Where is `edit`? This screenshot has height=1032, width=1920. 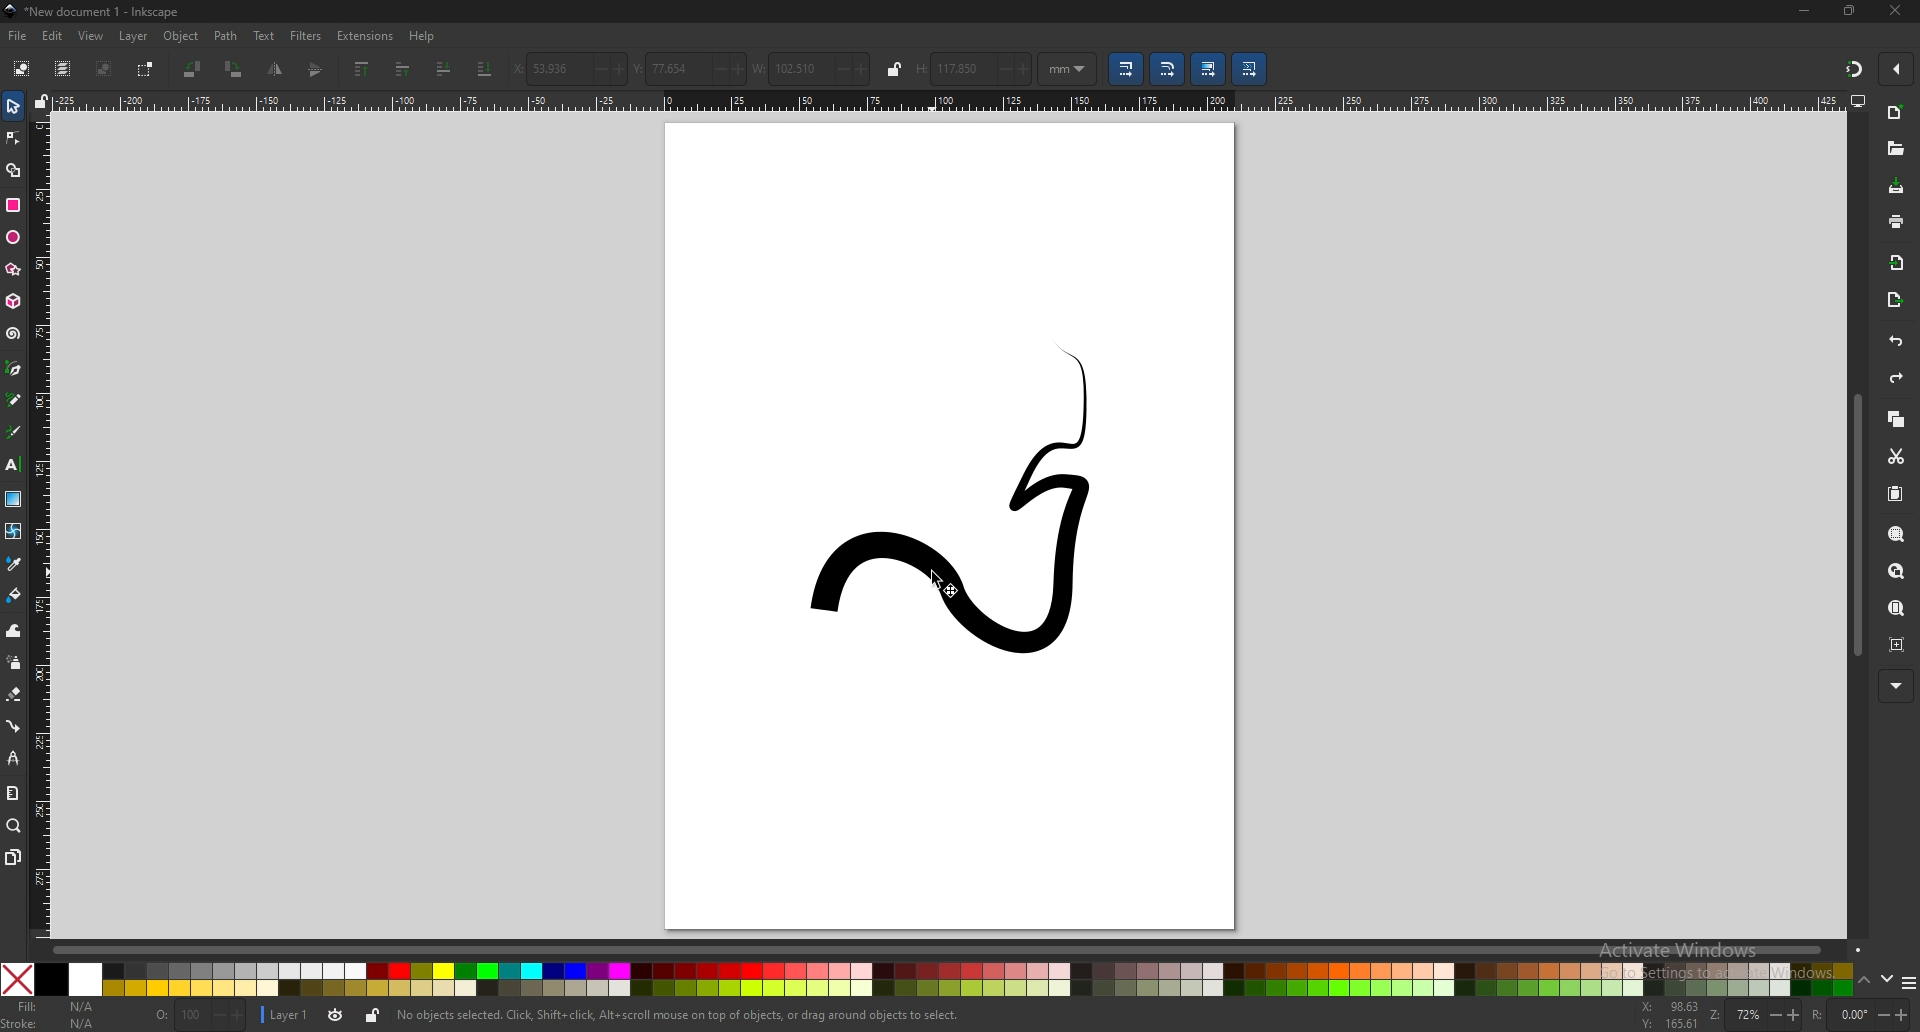 edit is located at coordinates (52, 36).